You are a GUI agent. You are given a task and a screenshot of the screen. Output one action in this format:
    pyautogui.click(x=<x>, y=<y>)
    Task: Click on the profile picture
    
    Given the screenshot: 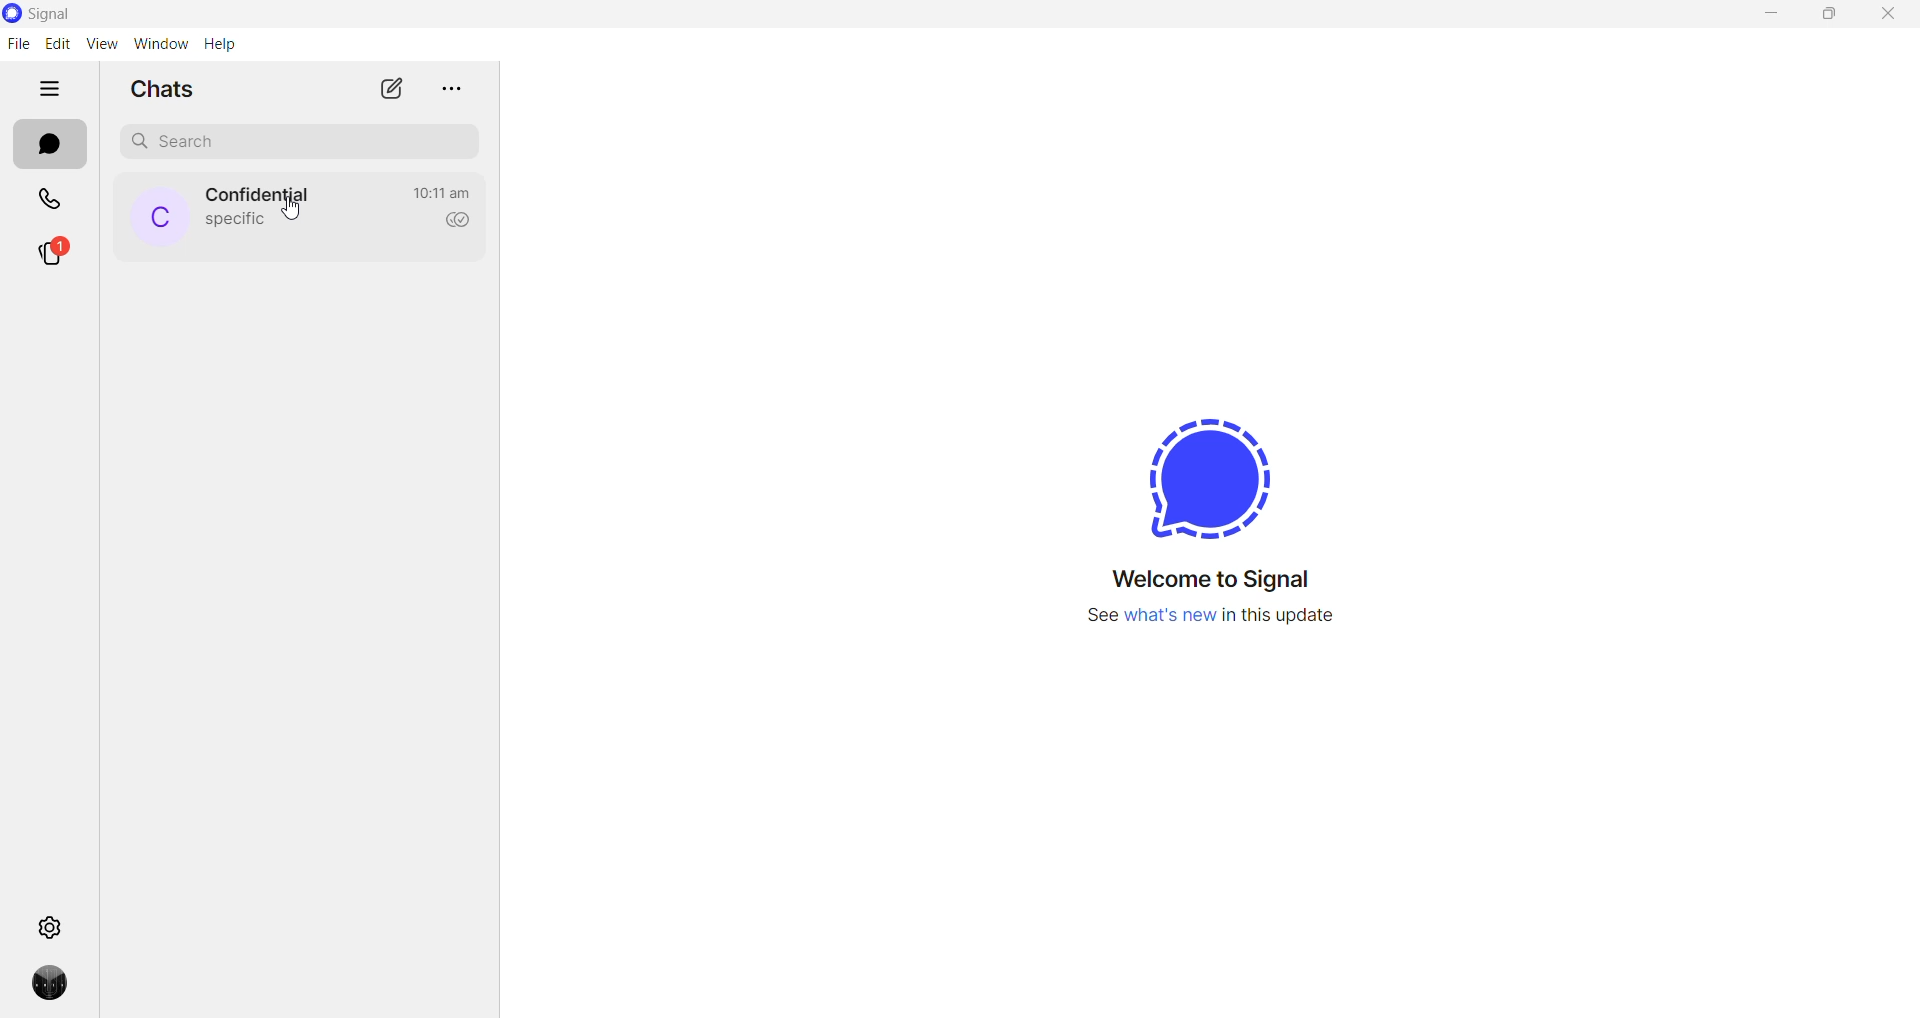 What is the action you would take?
    pyautogui.click(x=157, y=217)
    